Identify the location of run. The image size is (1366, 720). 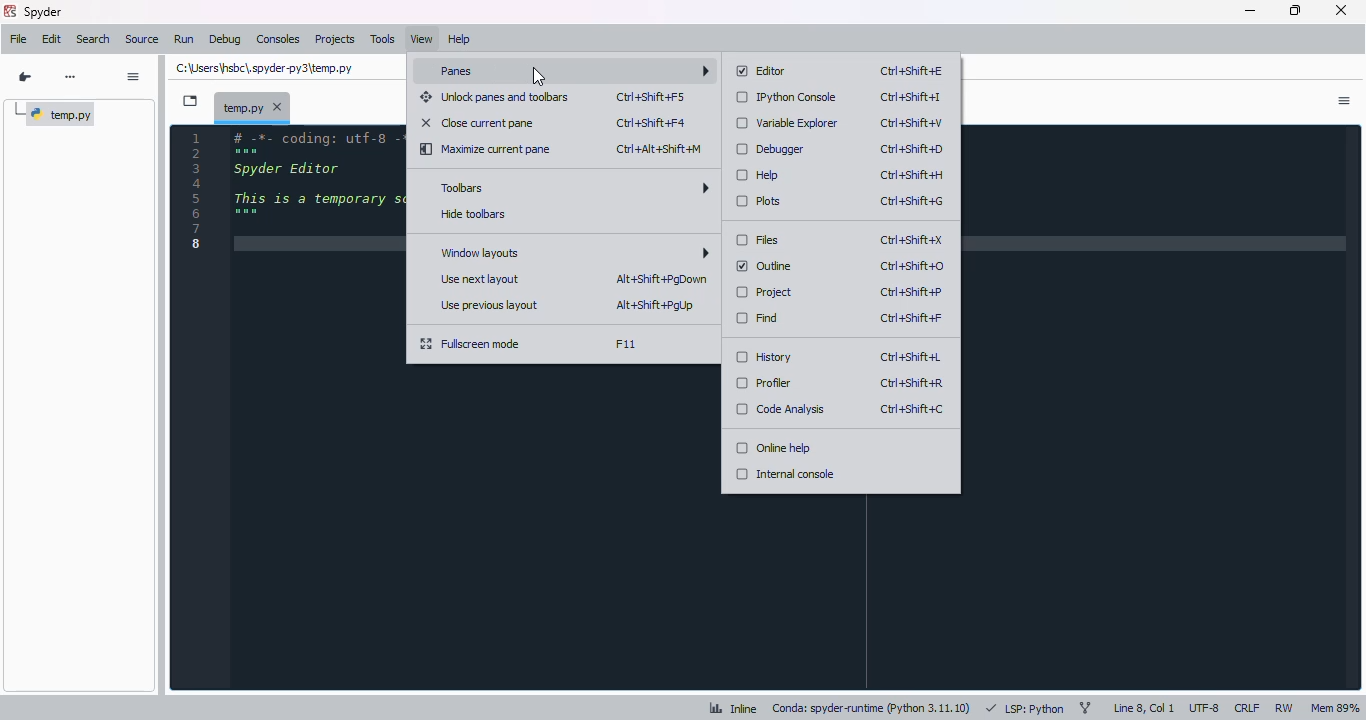
(184, 39).